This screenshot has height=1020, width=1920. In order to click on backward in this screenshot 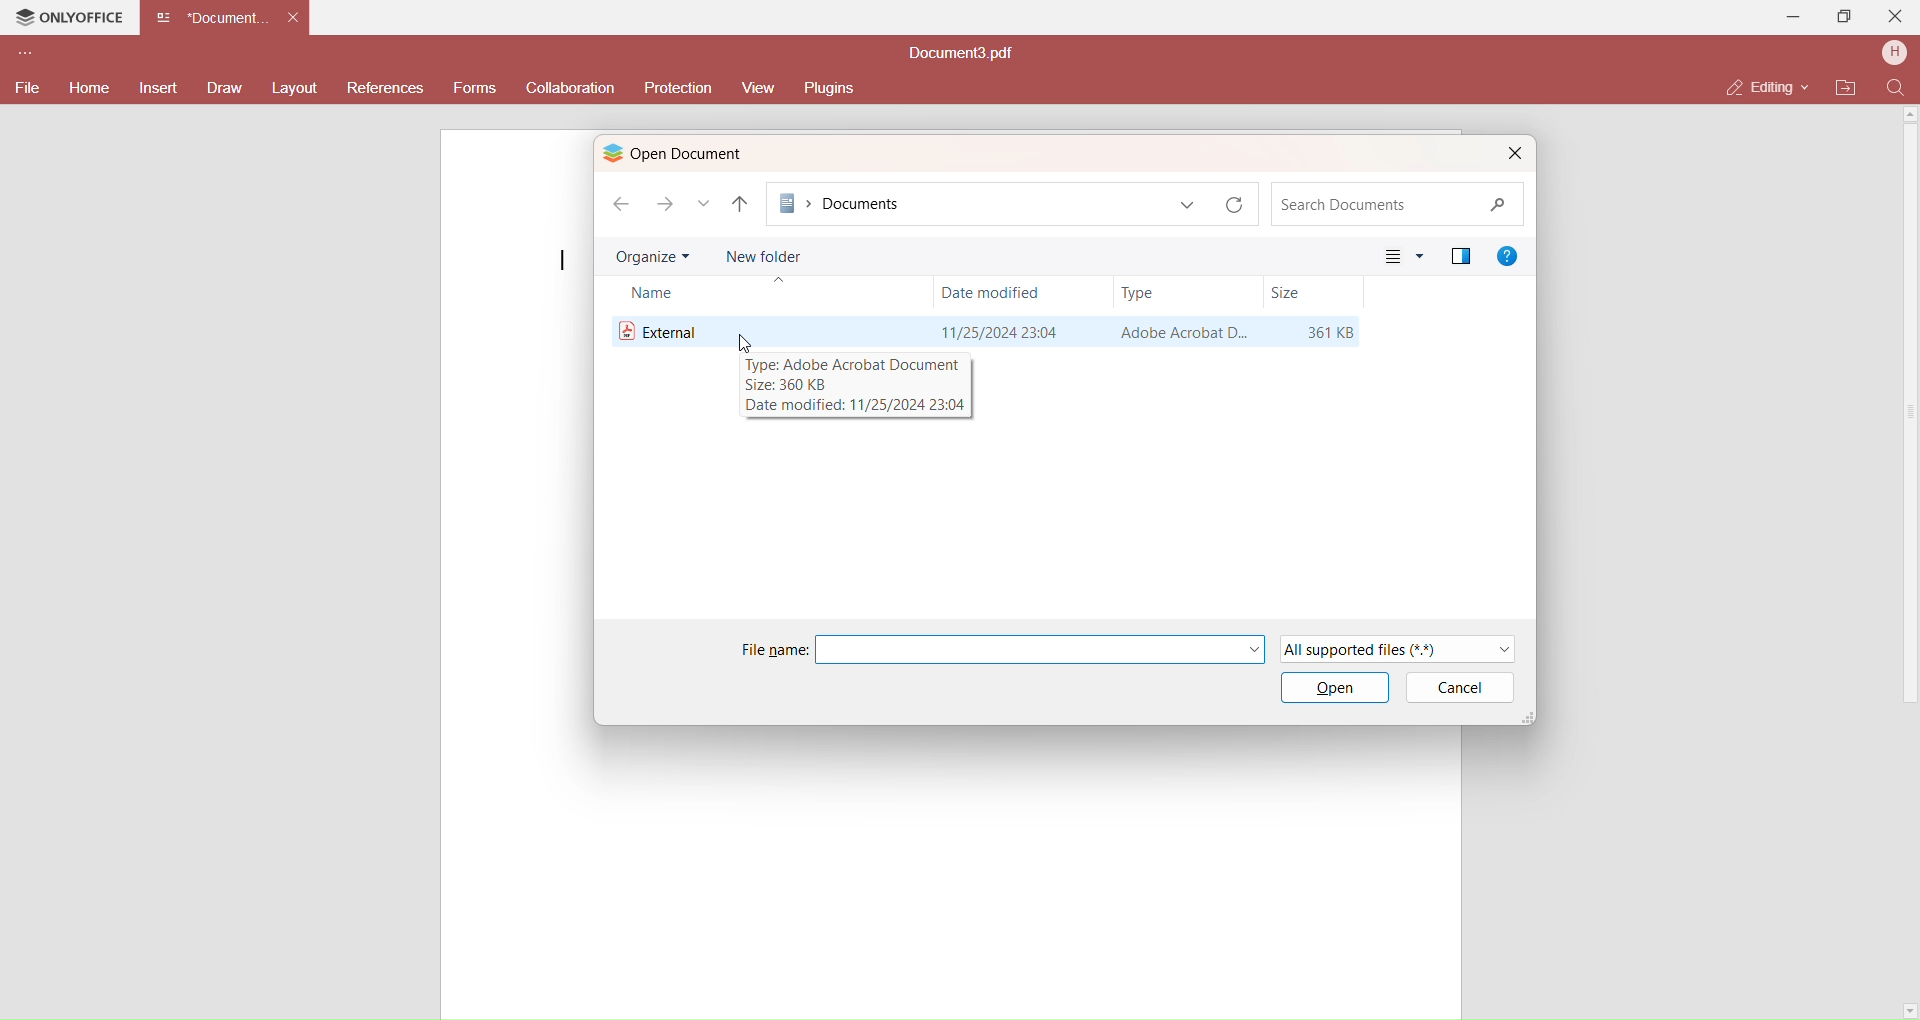, I will do `click(619, 201)`.